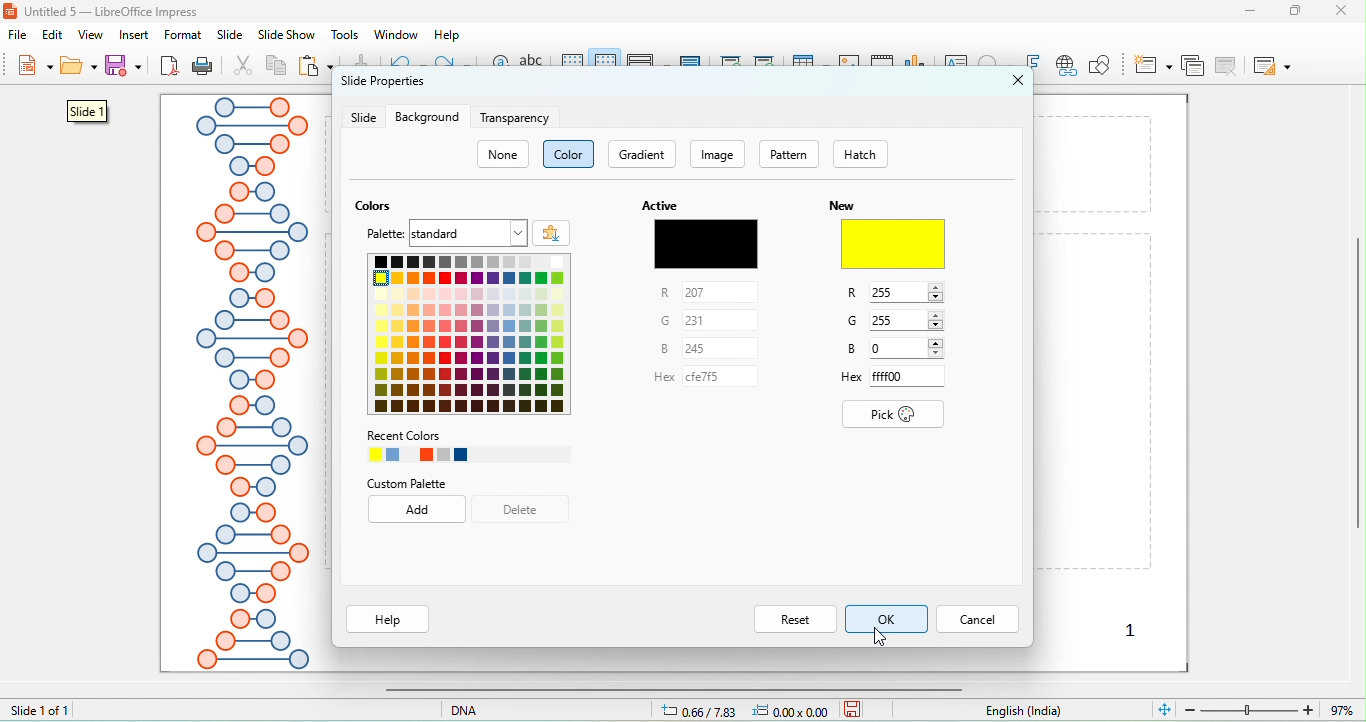  What do you see at coordinates (958, 65) in the screenshot?
I see `text box` at bounding box center [958, 65].